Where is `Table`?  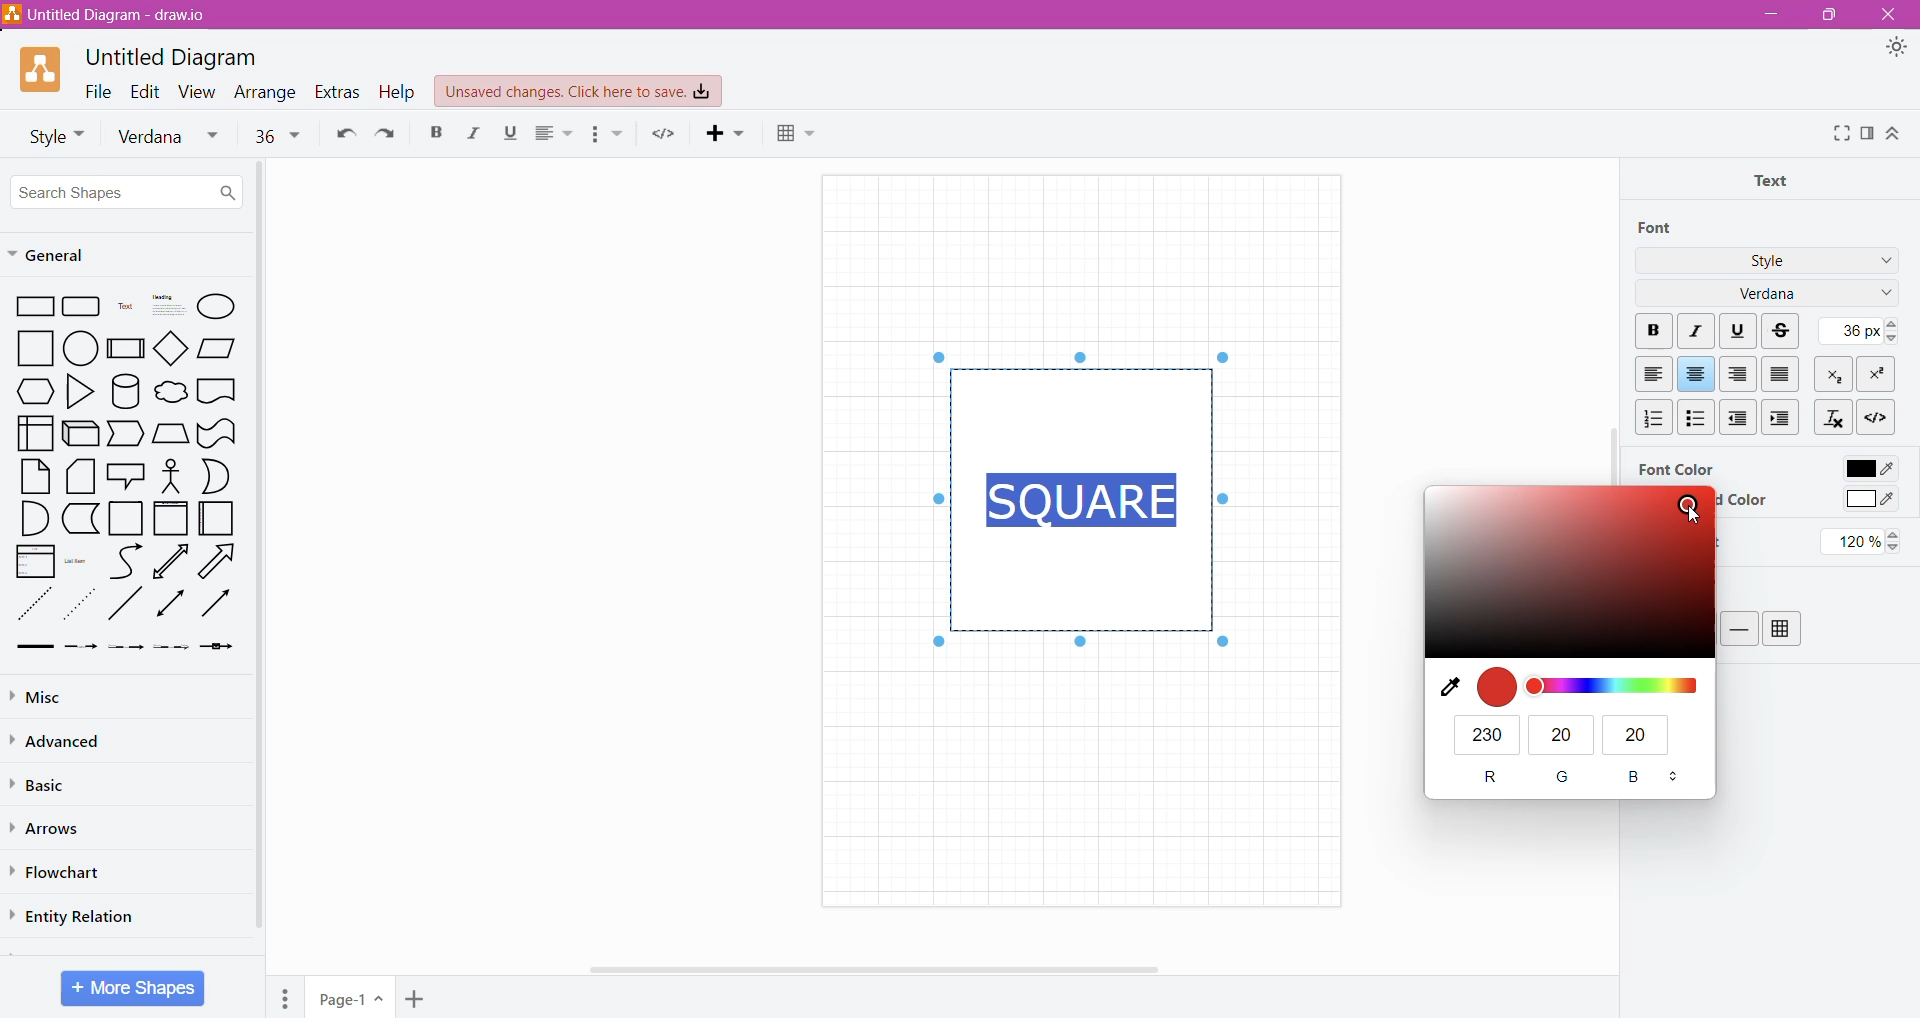 Table is located at coordinates (1782, 629).